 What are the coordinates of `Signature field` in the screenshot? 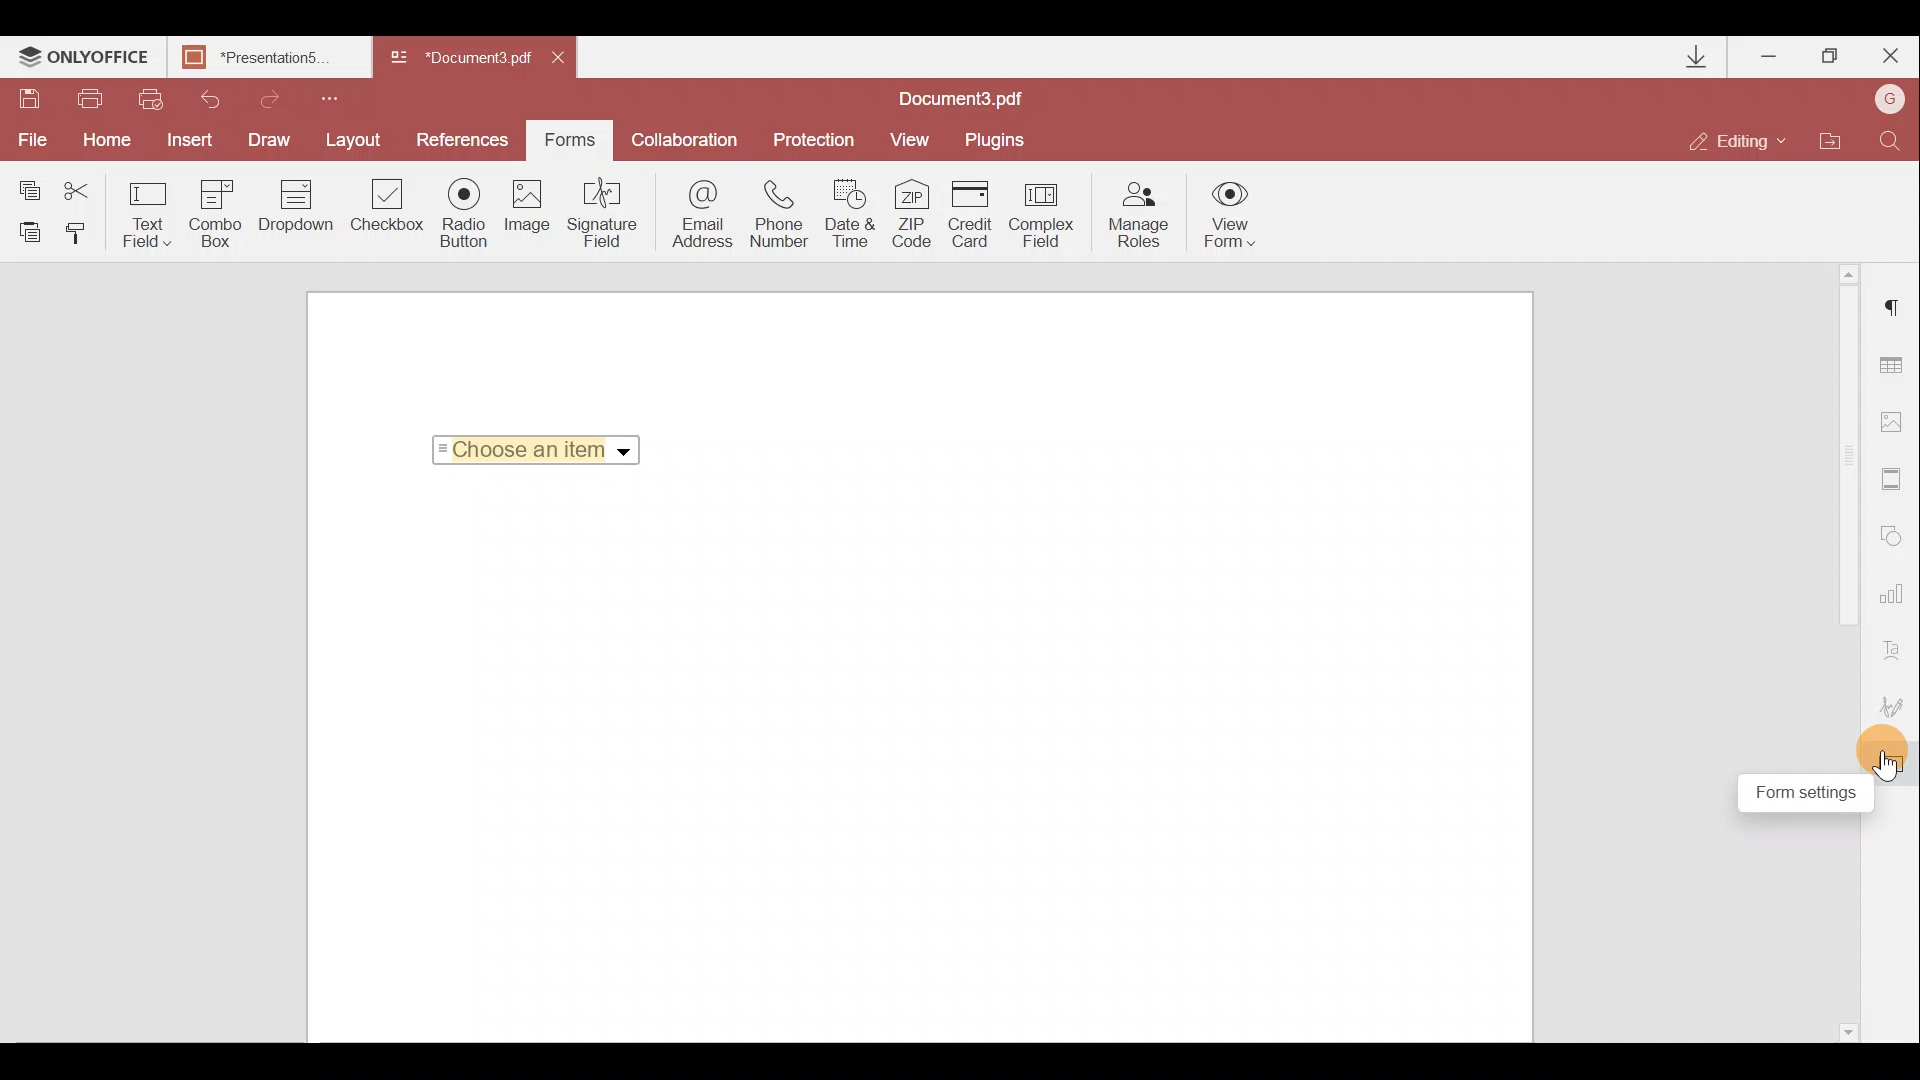 It's located at (598, 212).